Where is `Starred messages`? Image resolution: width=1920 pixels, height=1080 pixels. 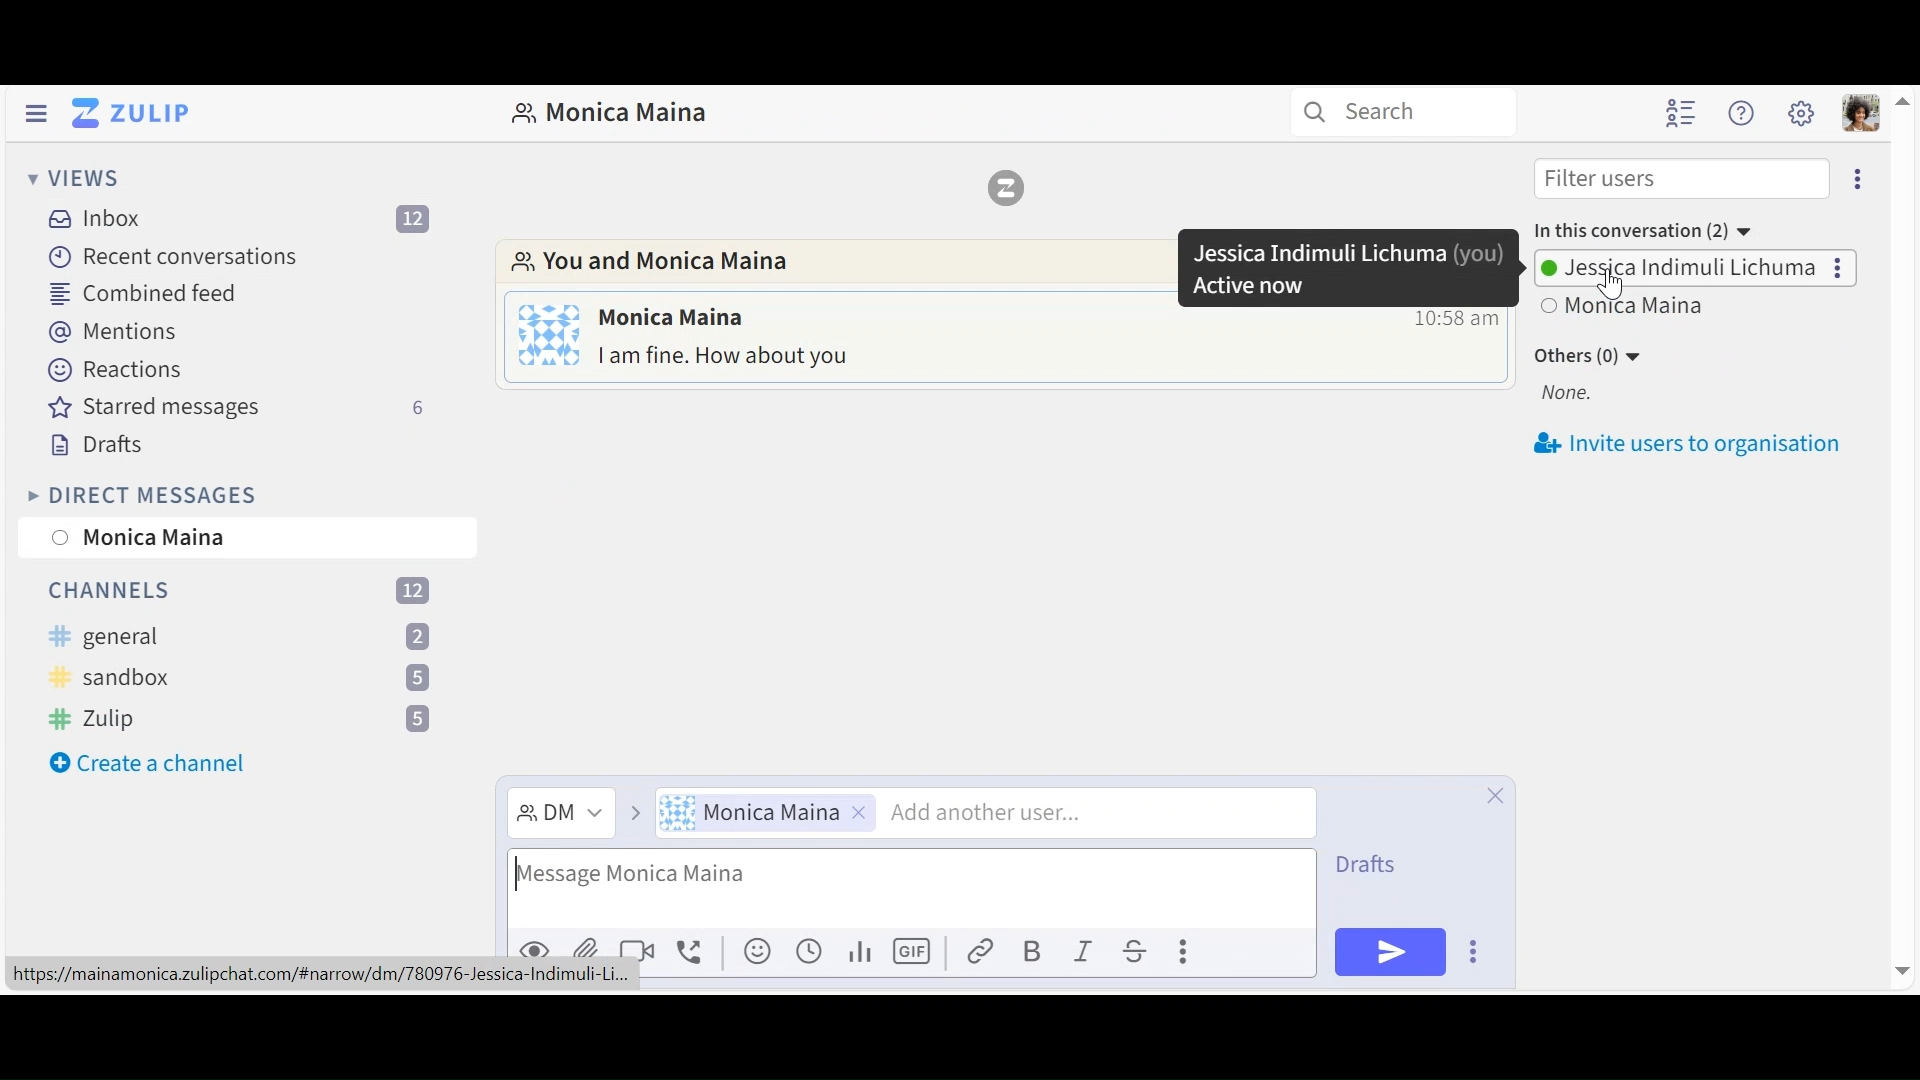
Starred messages is located at coordinates (233, 406).